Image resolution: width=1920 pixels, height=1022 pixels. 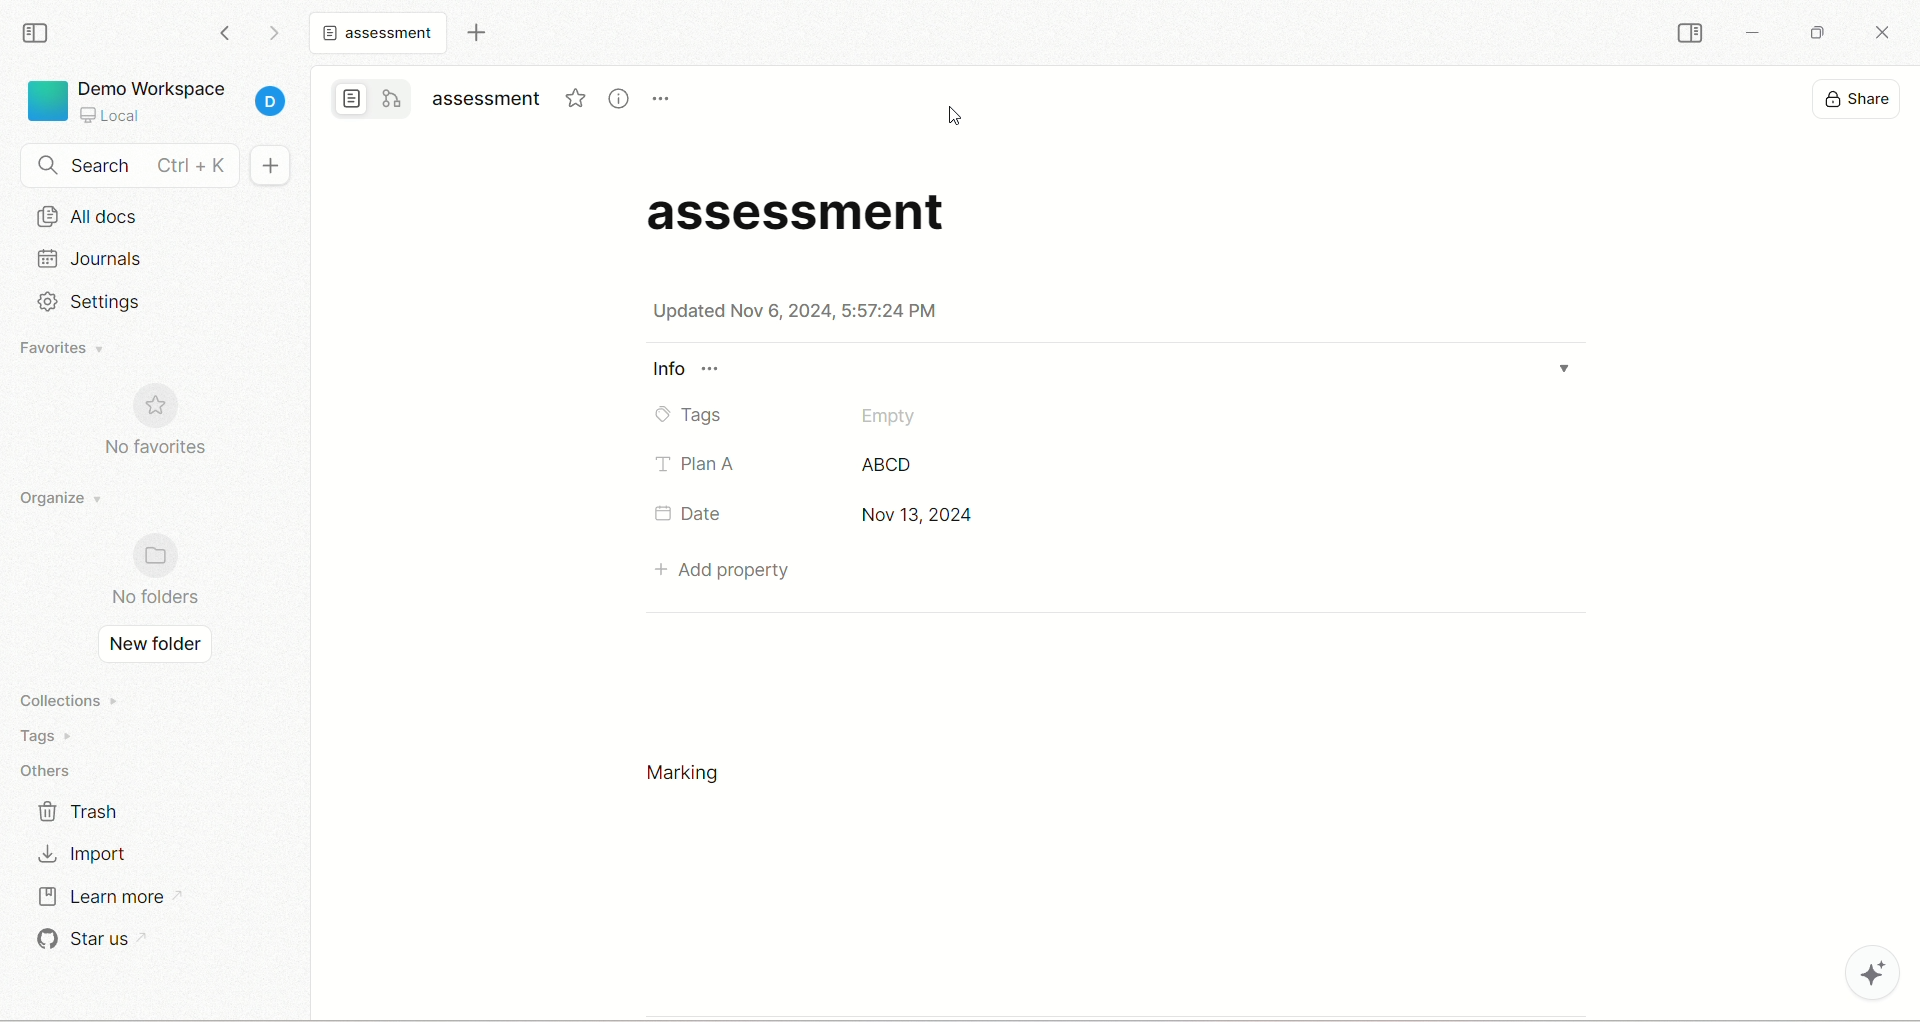 I want to click on Plan A, so click(x=698, y=465).